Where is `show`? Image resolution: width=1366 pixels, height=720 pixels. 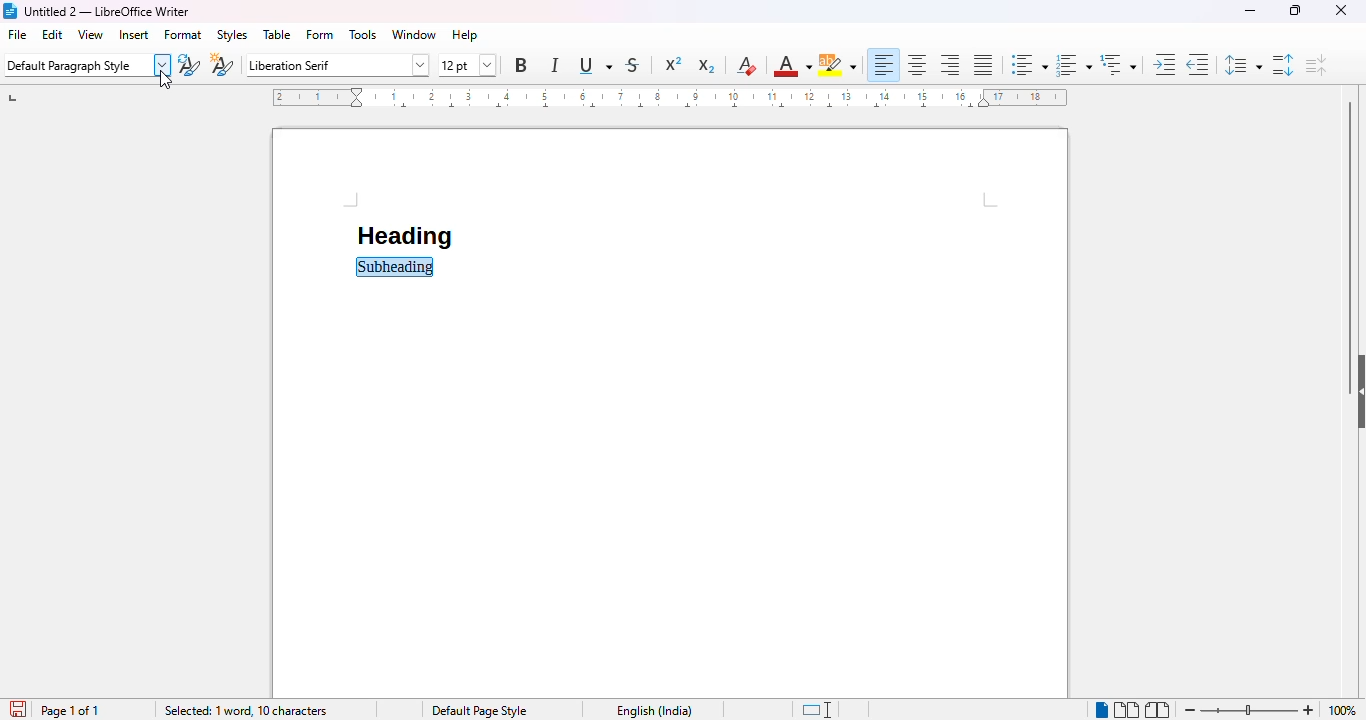 show is located at coordinates (1357, 391).